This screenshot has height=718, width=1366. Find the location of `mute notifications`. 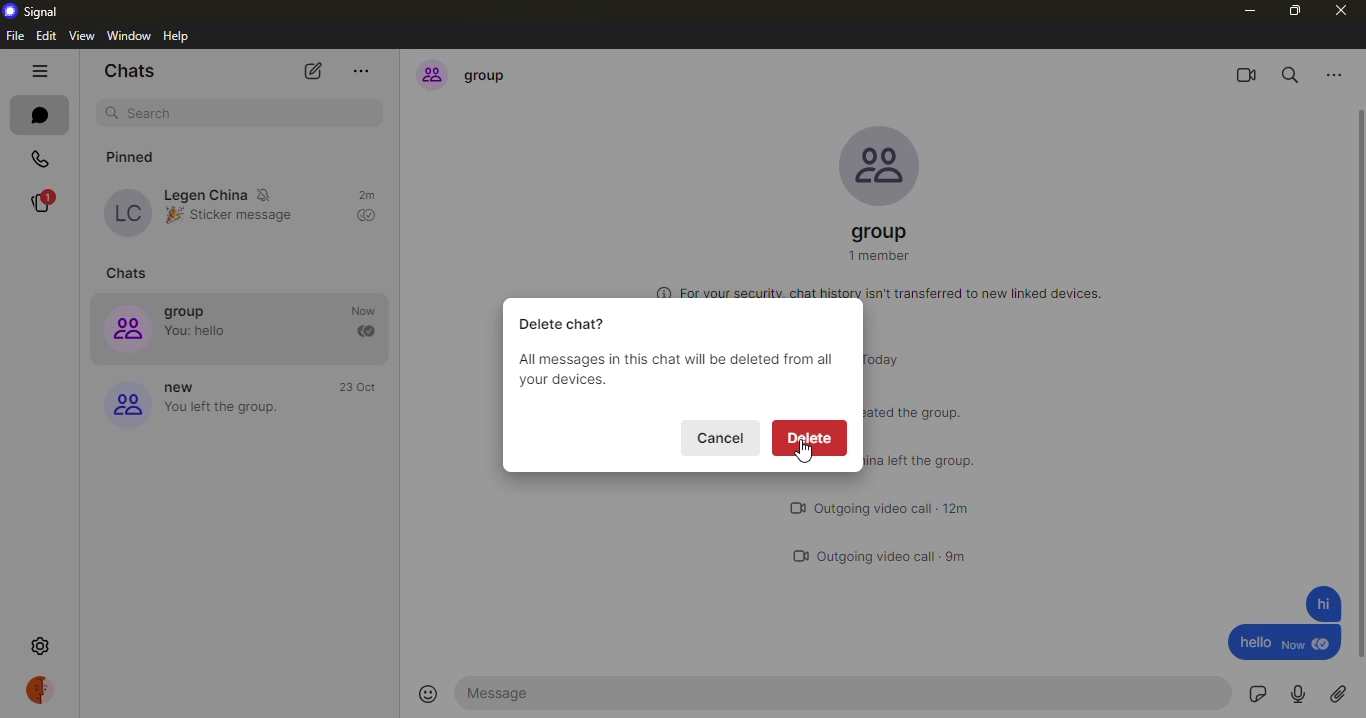

mute notifications is located at coordinates (269, 193).